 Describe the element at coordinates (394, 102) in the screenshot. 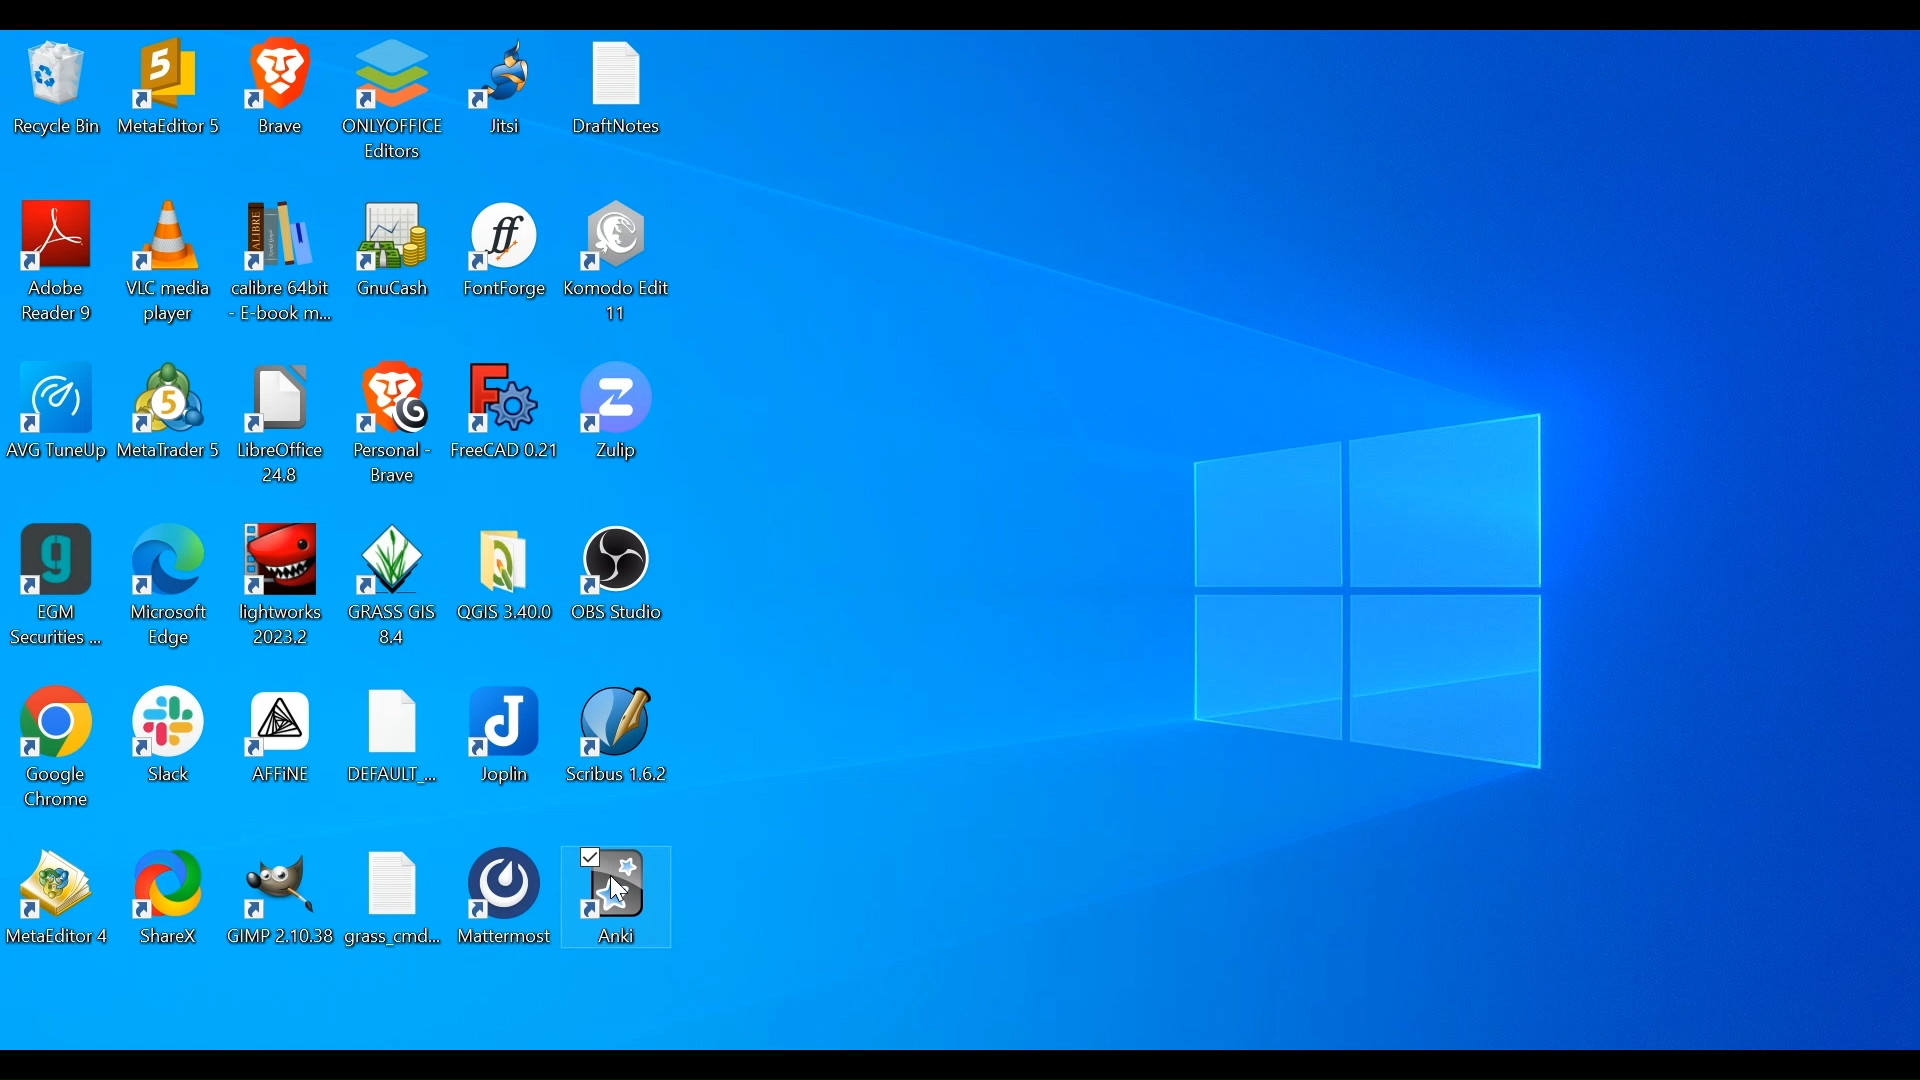

I see `OnlyOffice Editors Desktop icon` at that location.